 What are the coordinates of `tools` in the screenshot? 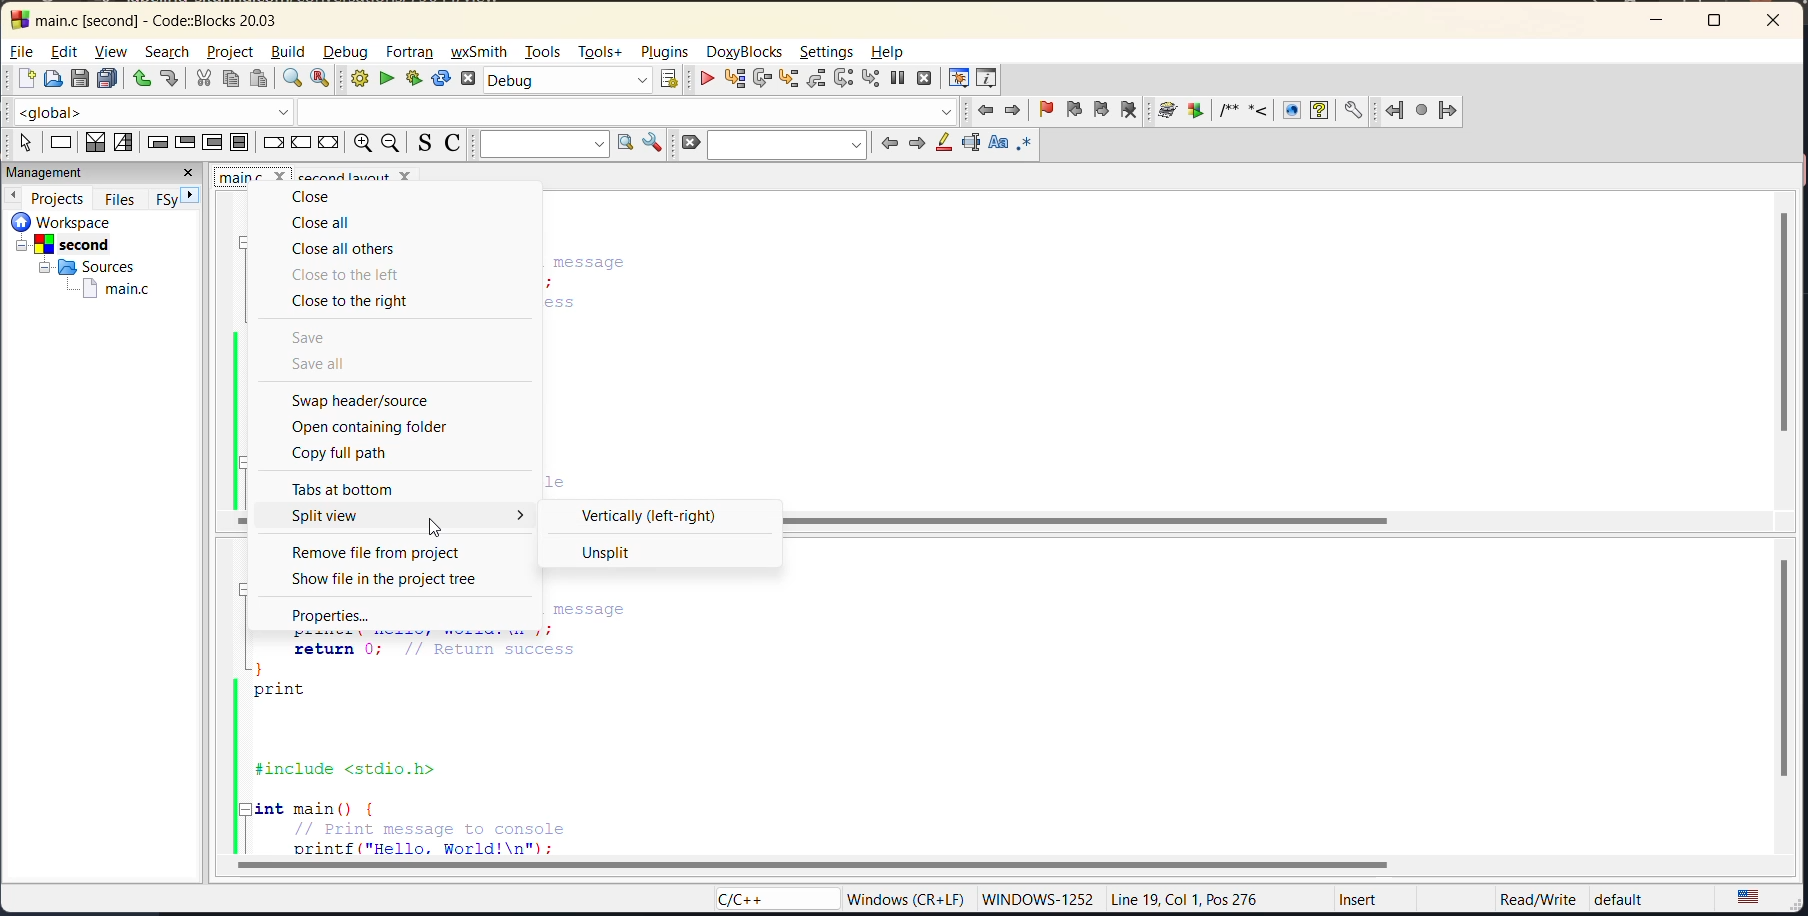 It's located at (546, 50).